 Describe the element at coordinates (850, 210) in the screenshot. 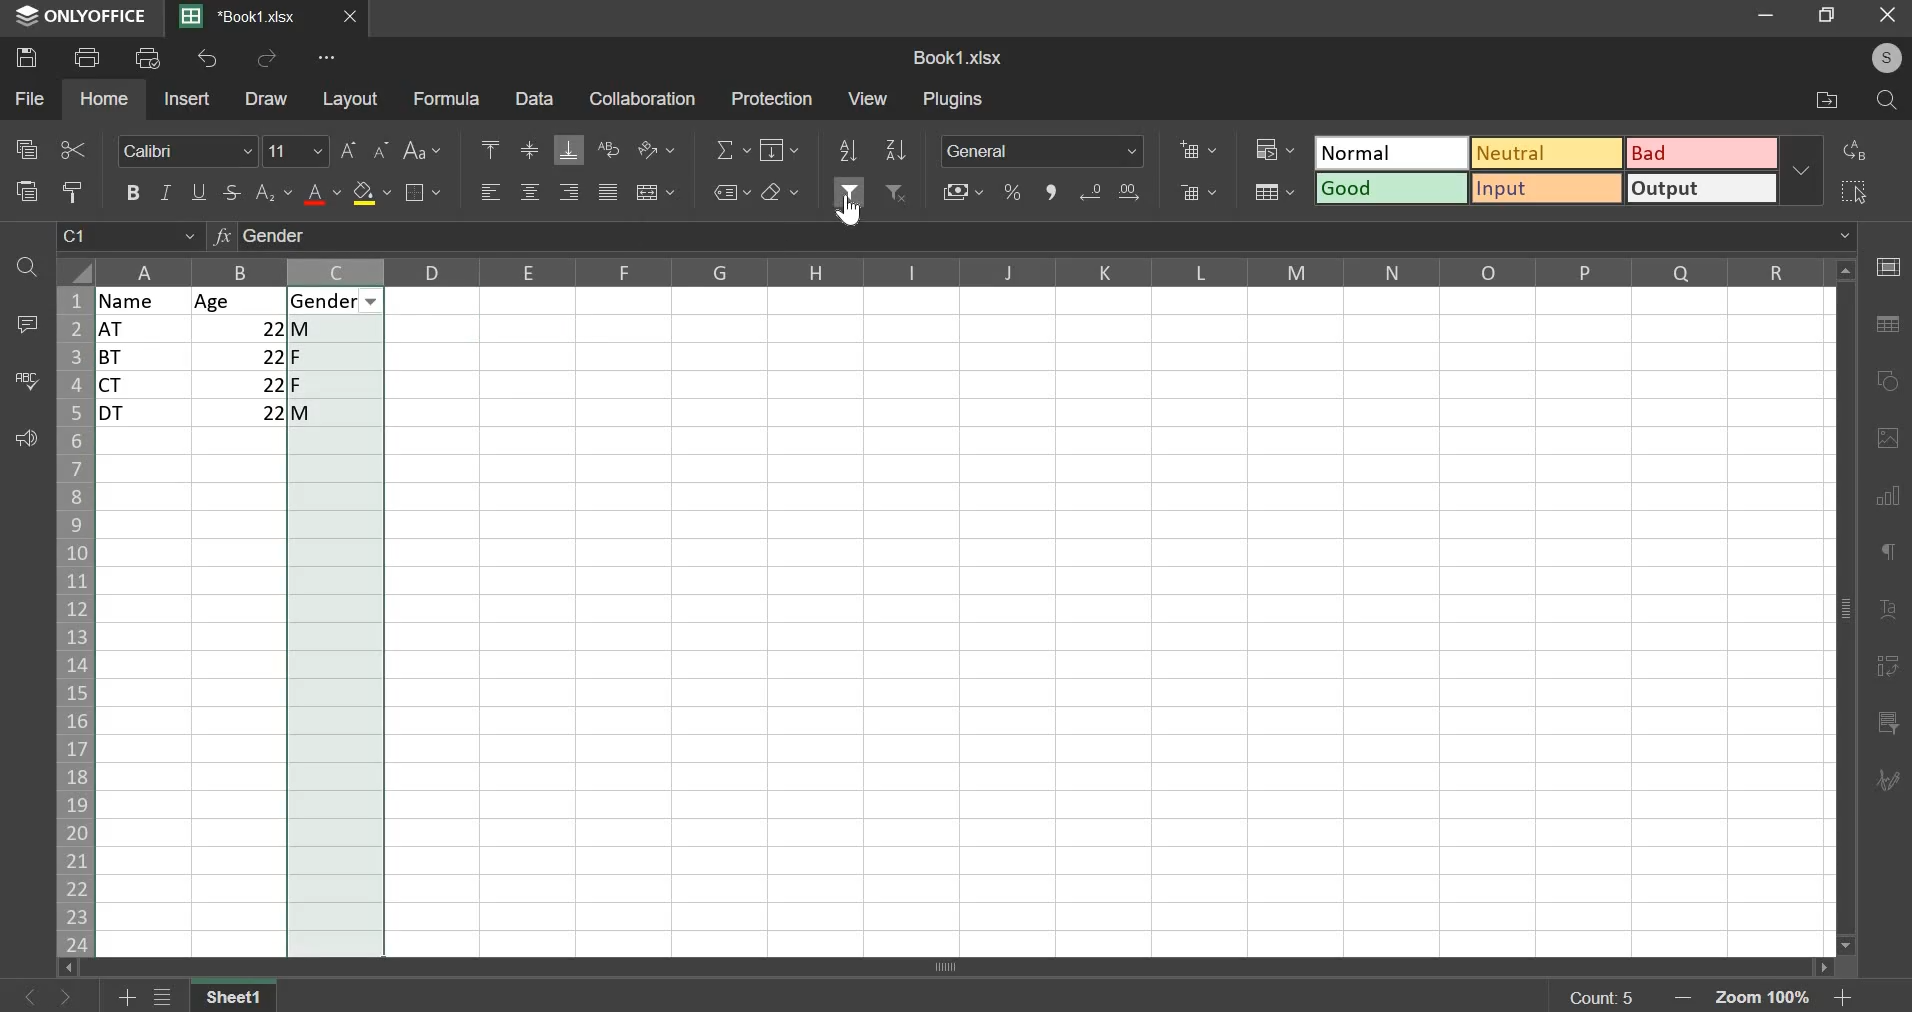

I see `Cursor` at that location.